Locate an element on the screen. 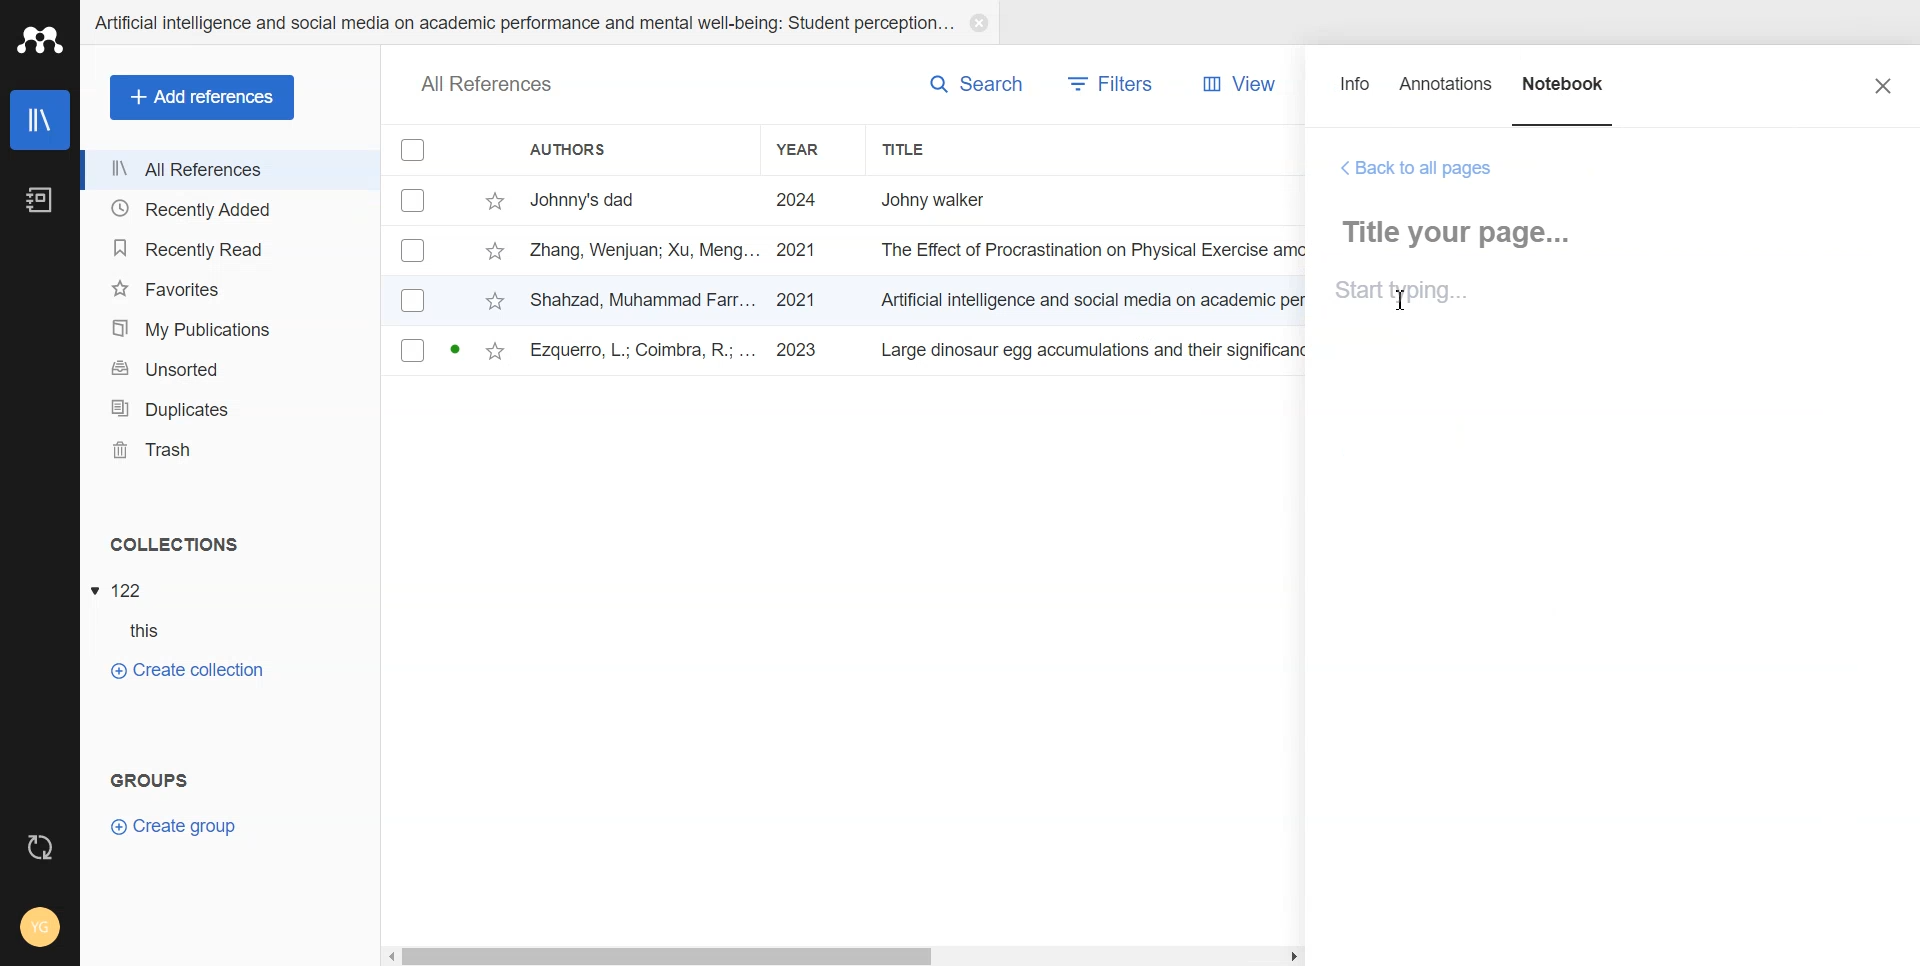 The image size is (1920, 966). Close is located at coordinates (1883, 85).